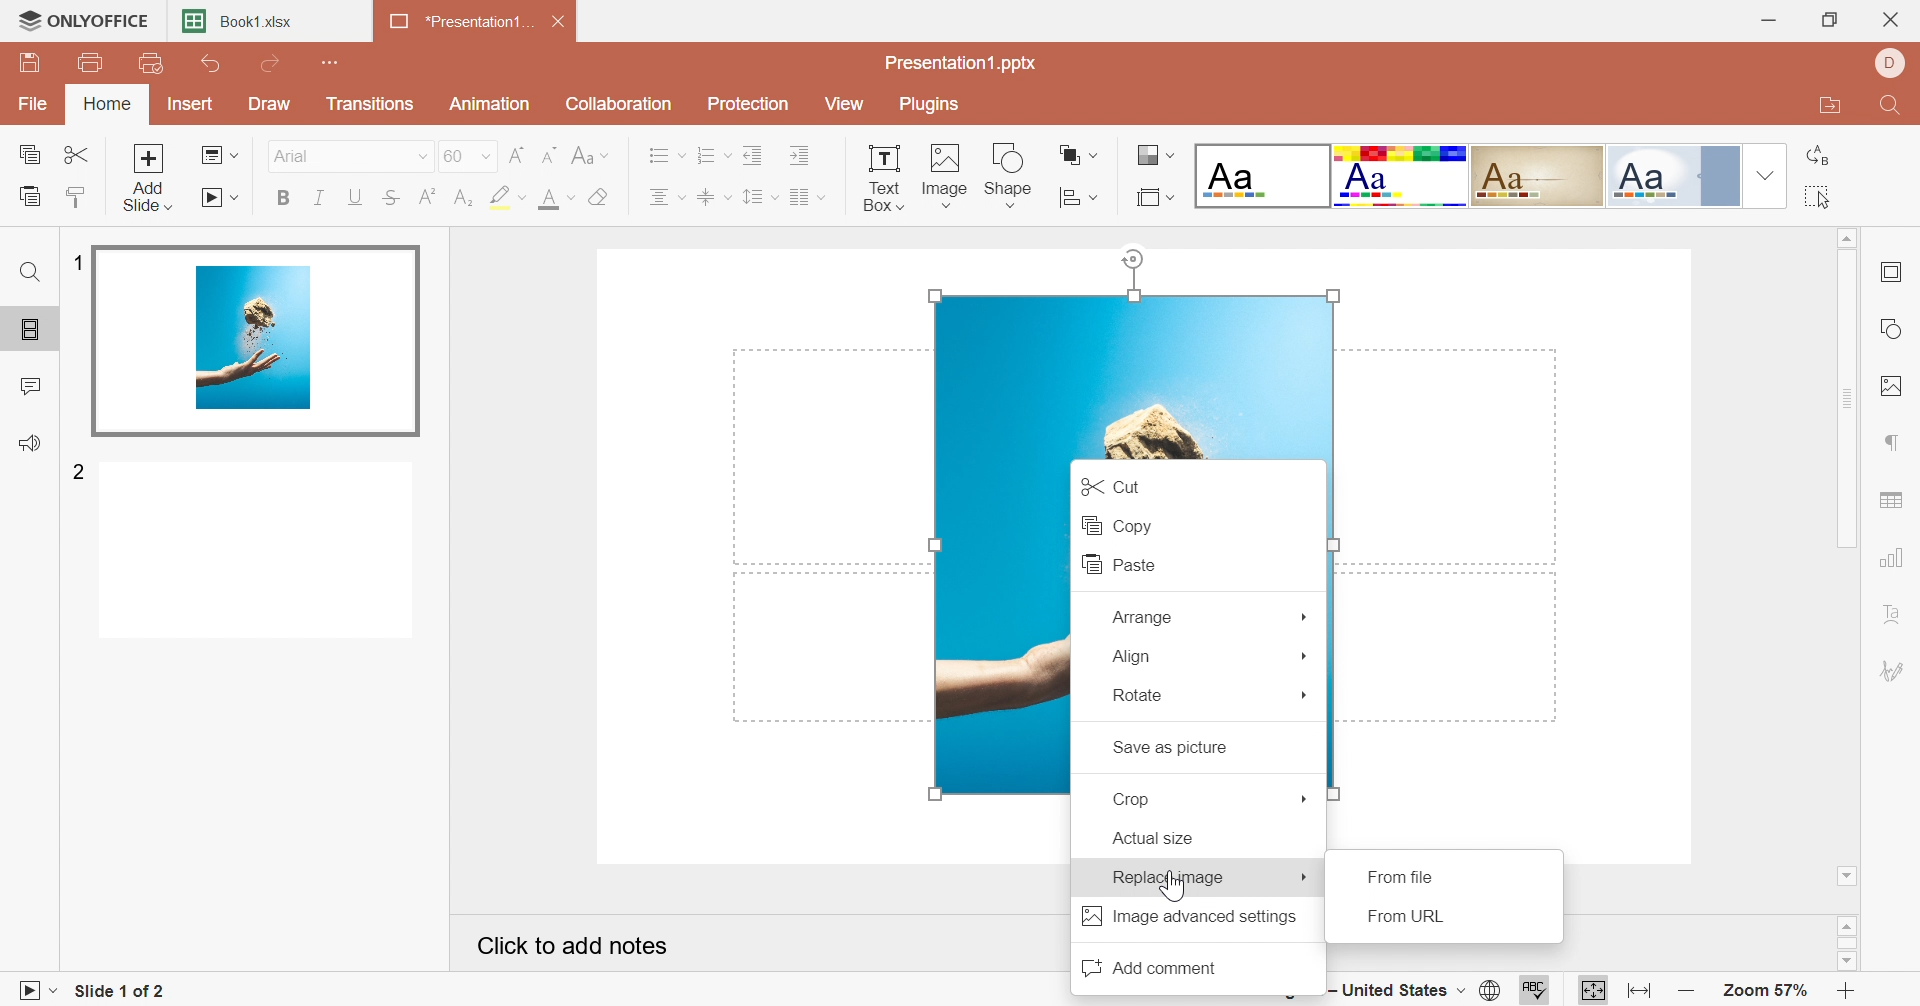 This screenshot has width=1920, height=1006. What do you see at coordinates (79, 474) in the screenshot?
I see `2` at bounding box center [79, 474].